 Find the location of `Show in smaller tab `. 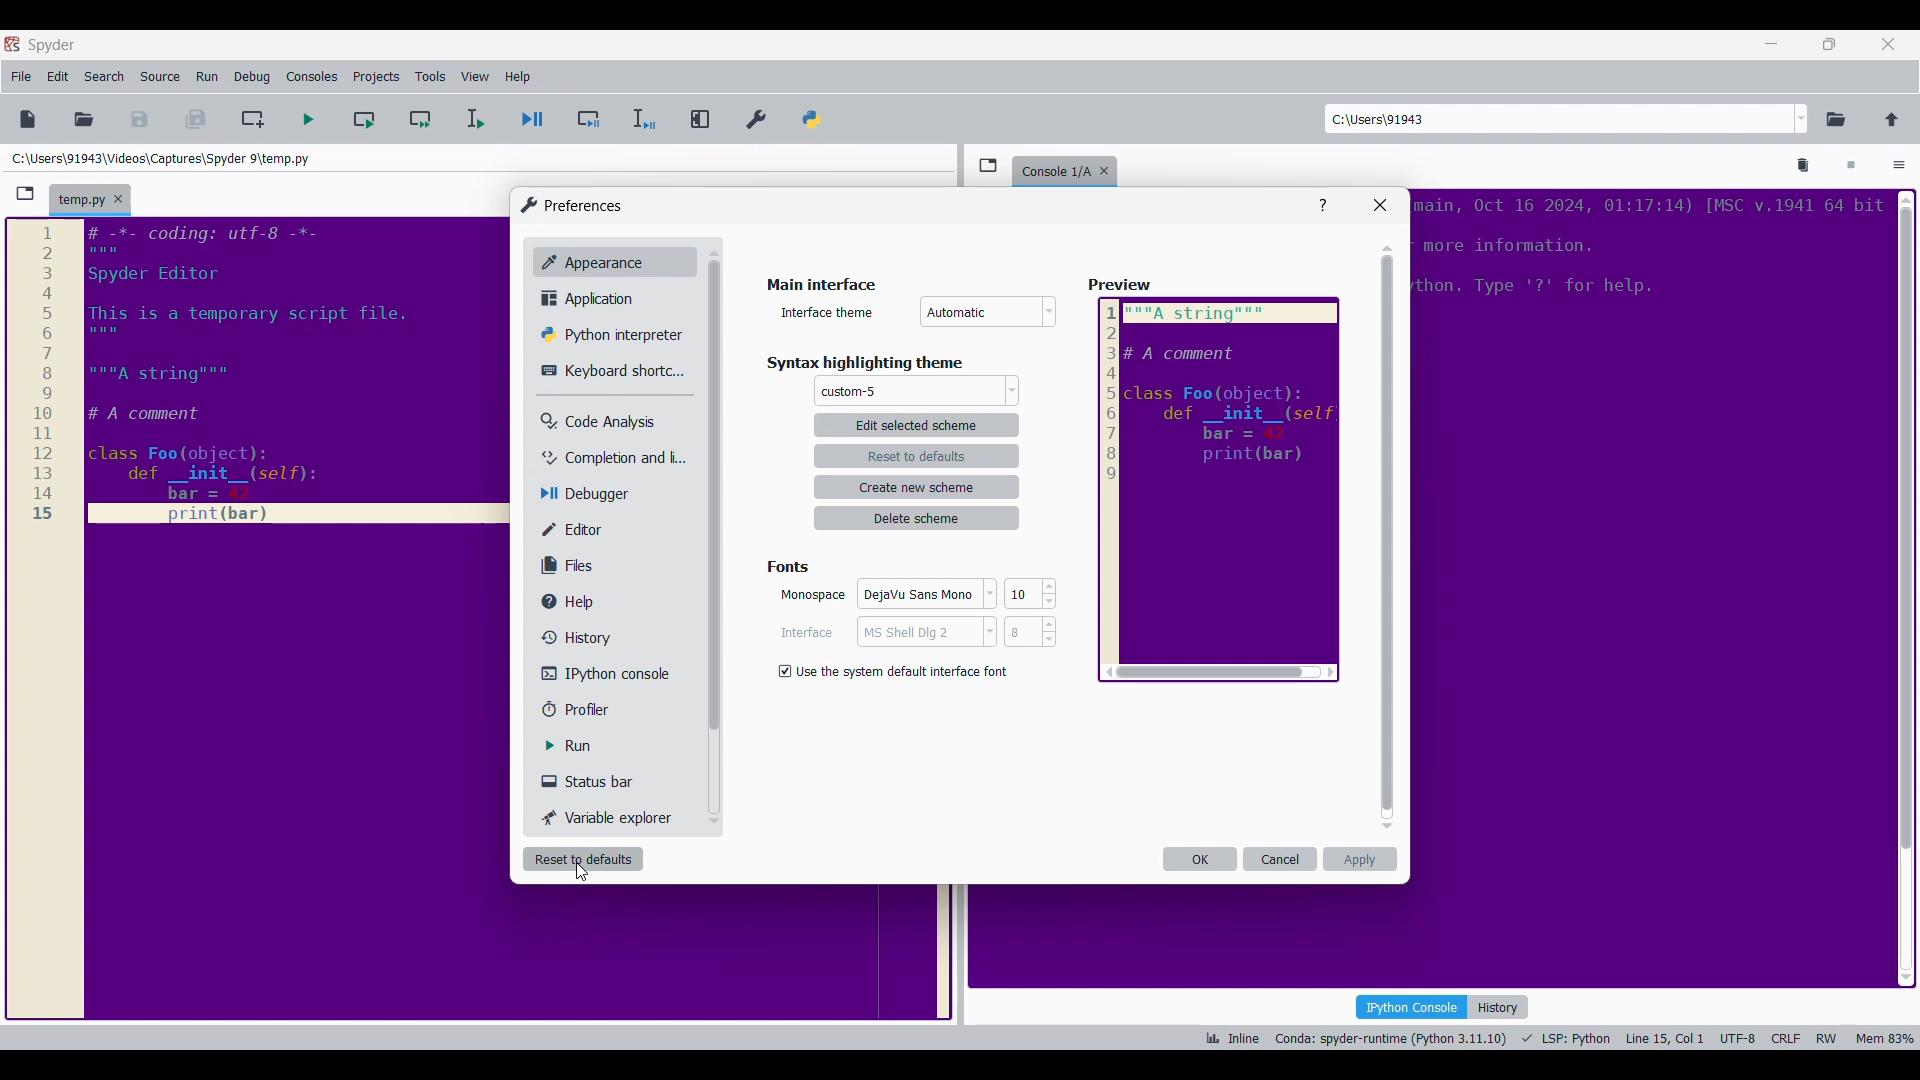

Show in smaller tab  is located at coordinates (1829, 44).